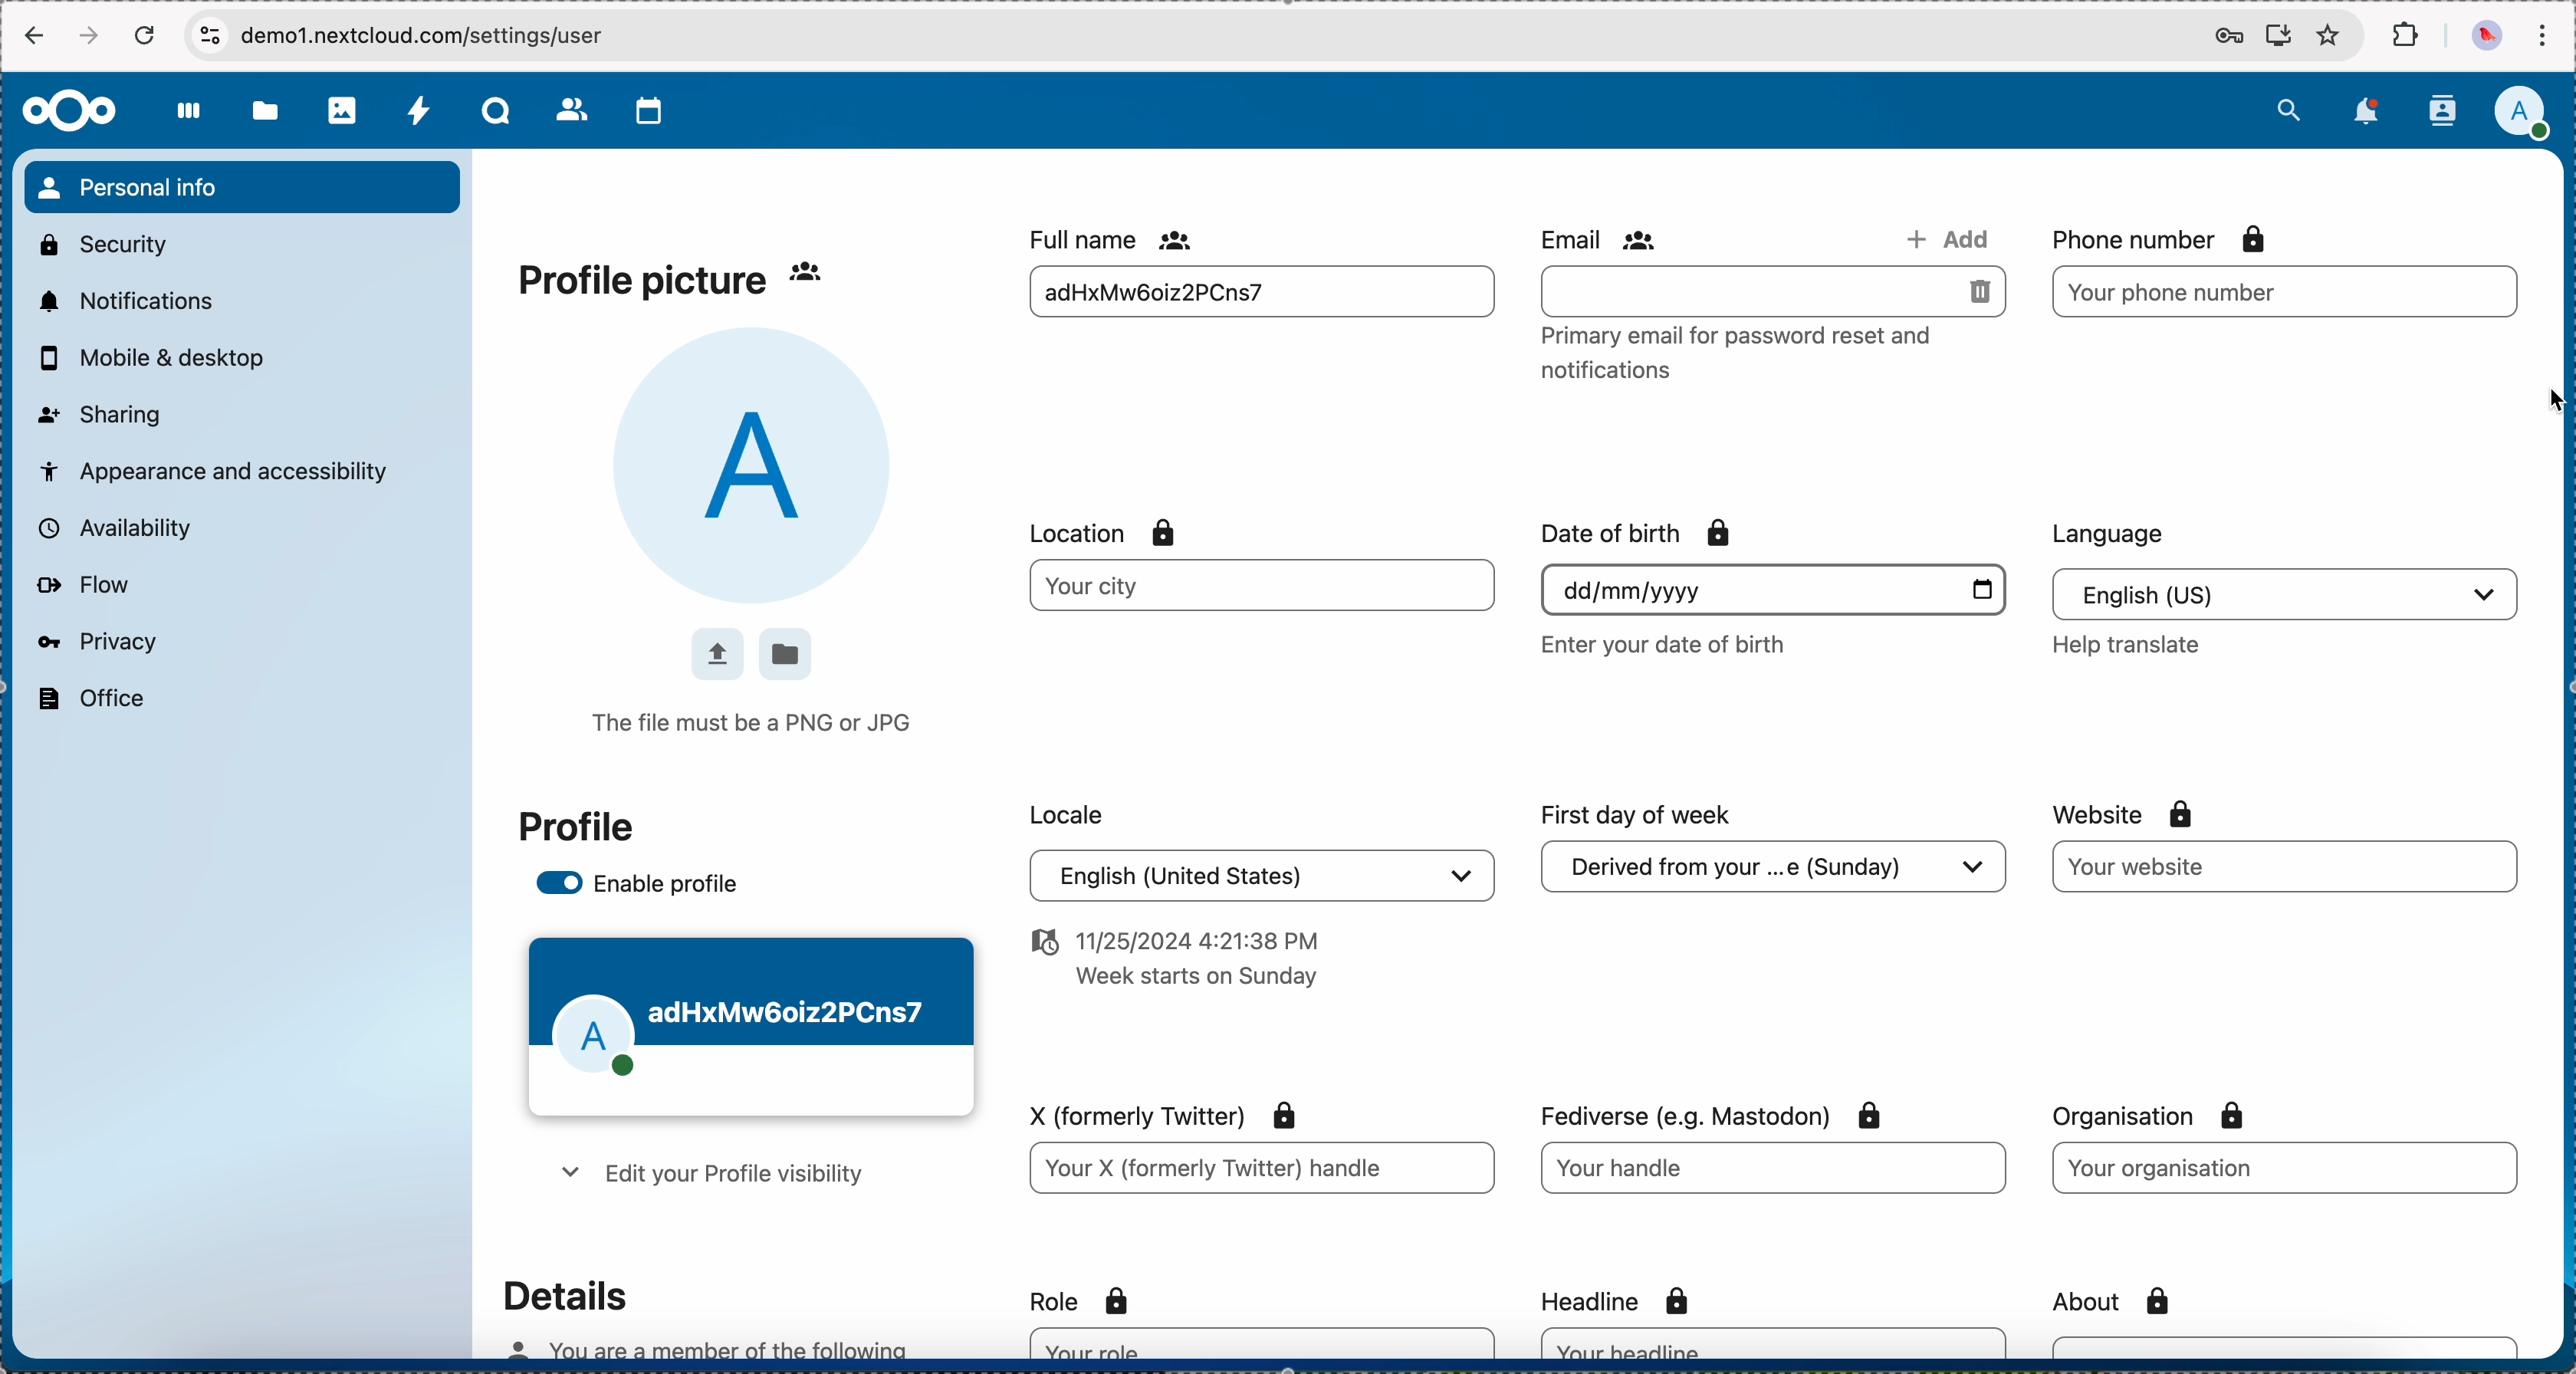 This screenshot has width=2576, height=1374. I want to click on photos, so click(344, 111).